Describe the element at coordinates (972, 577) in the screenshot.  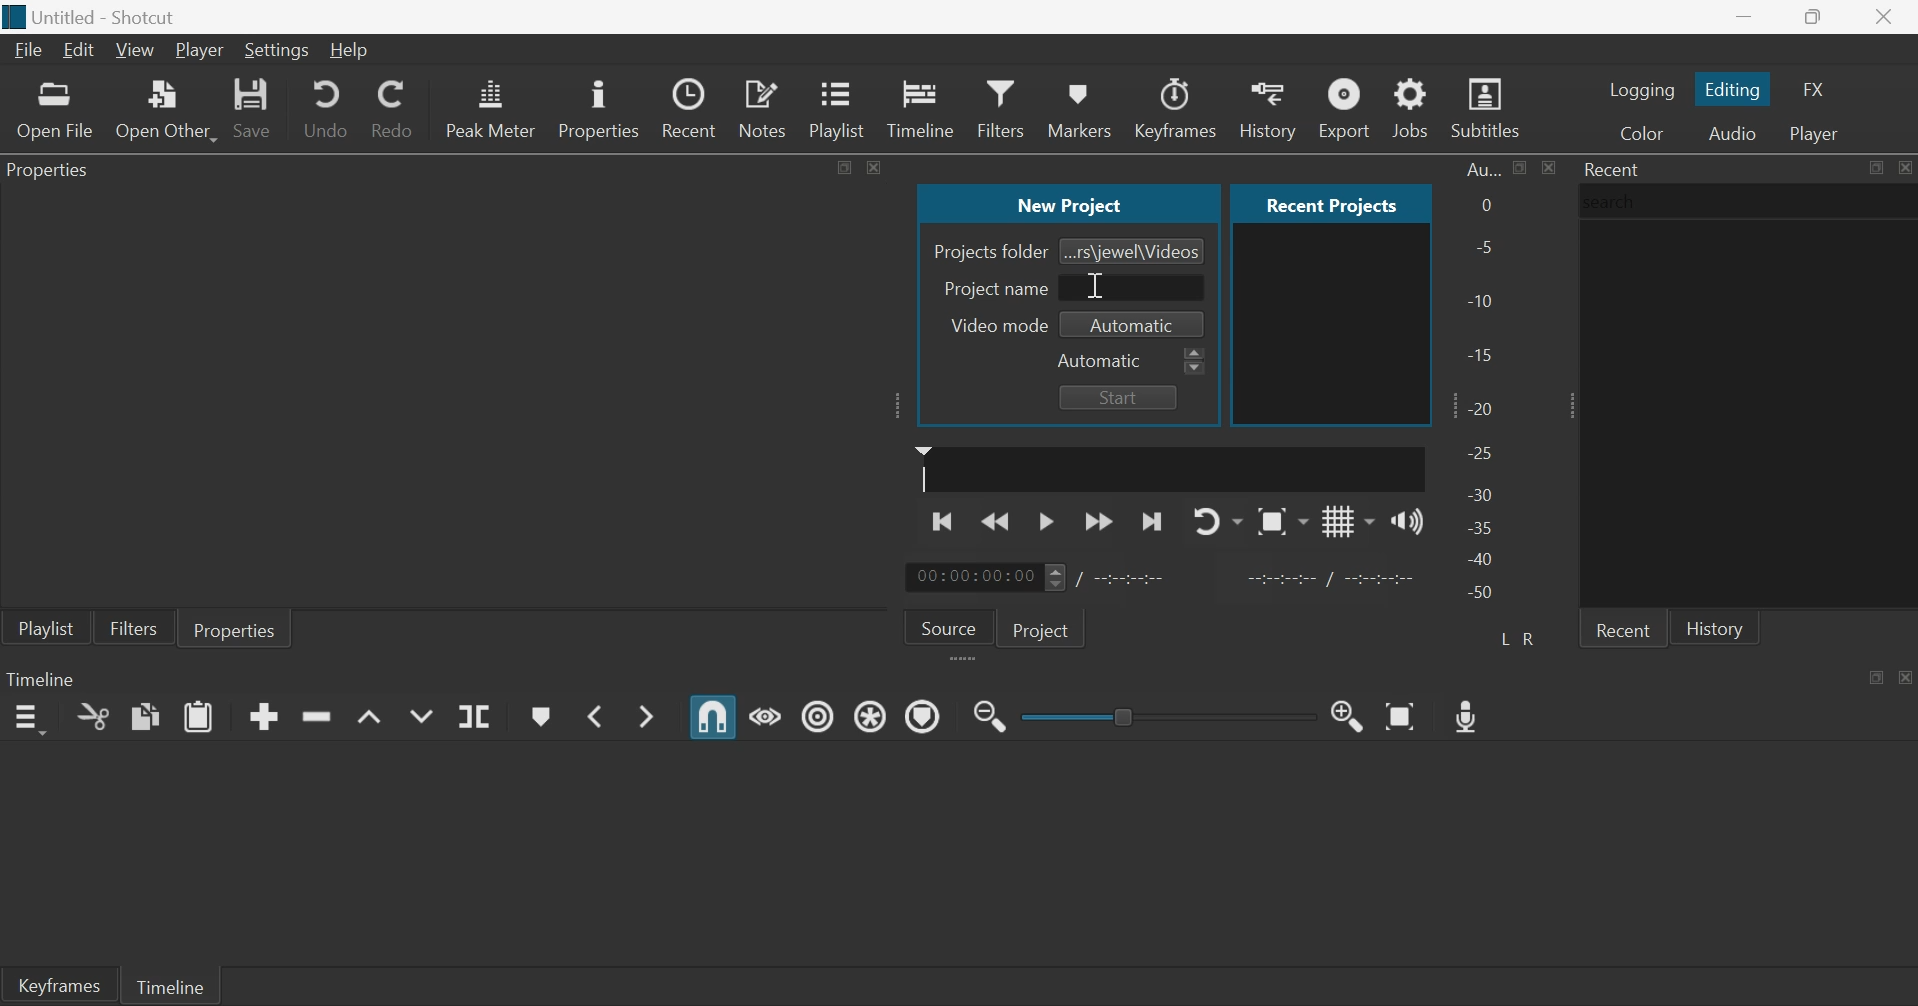
I see `Timeline time` at that location.